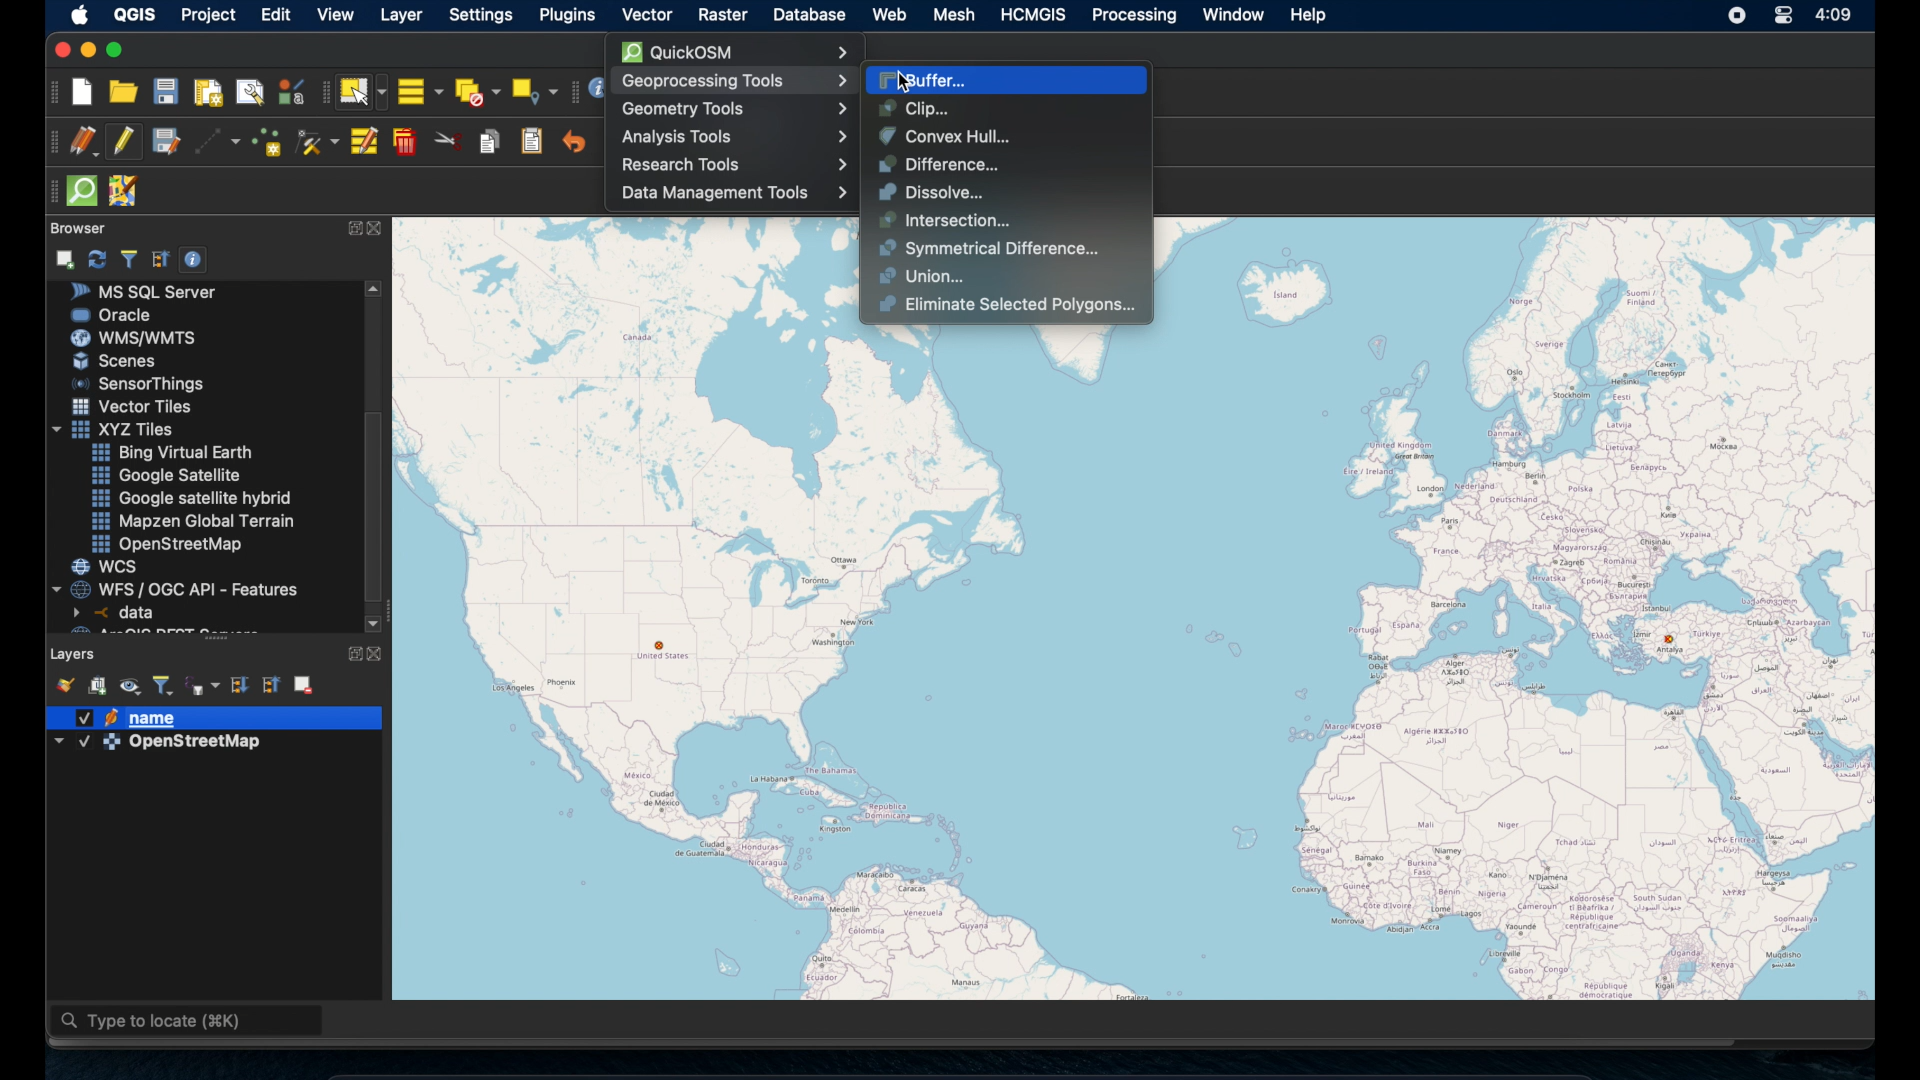 The width and height of the screenshot is (1920, 1080). Describe the element at coordinates (83, 191) in the screenshot. I see `quicksom` at that location.